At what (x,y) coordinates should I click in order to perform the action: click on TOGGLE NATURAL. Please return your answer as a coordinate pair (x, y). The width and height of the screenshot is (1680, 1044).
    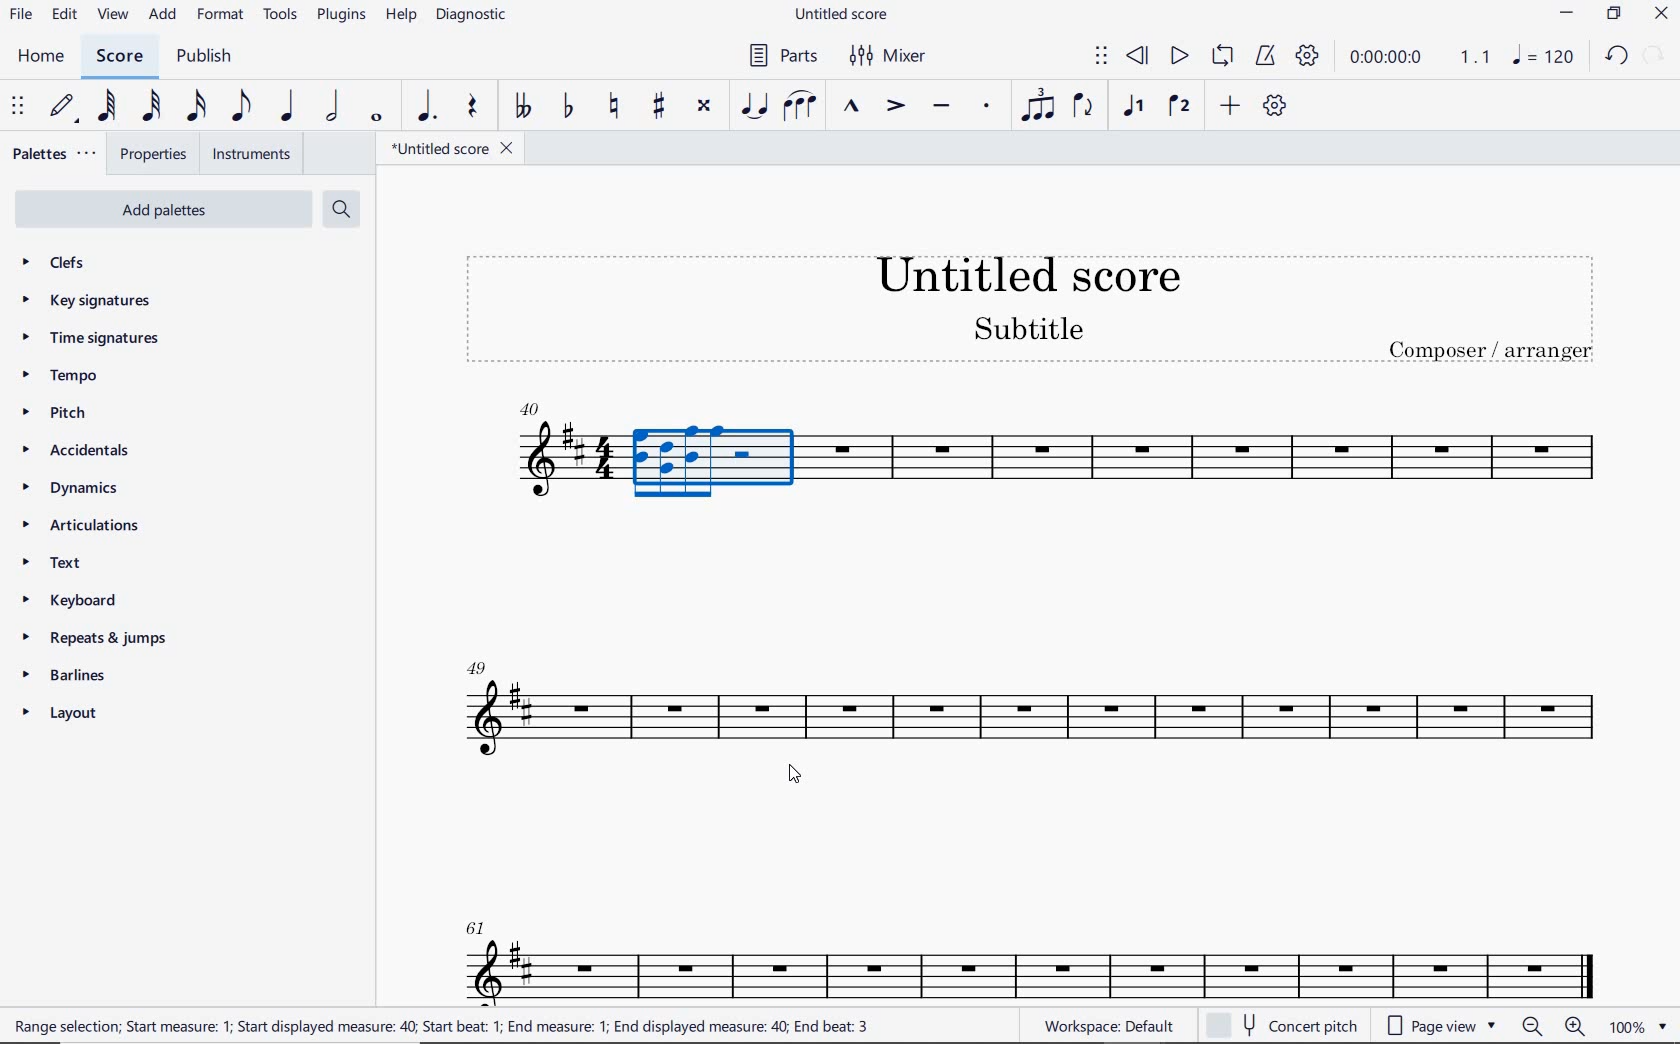
    Looking at the image, I should click on (617, 107).